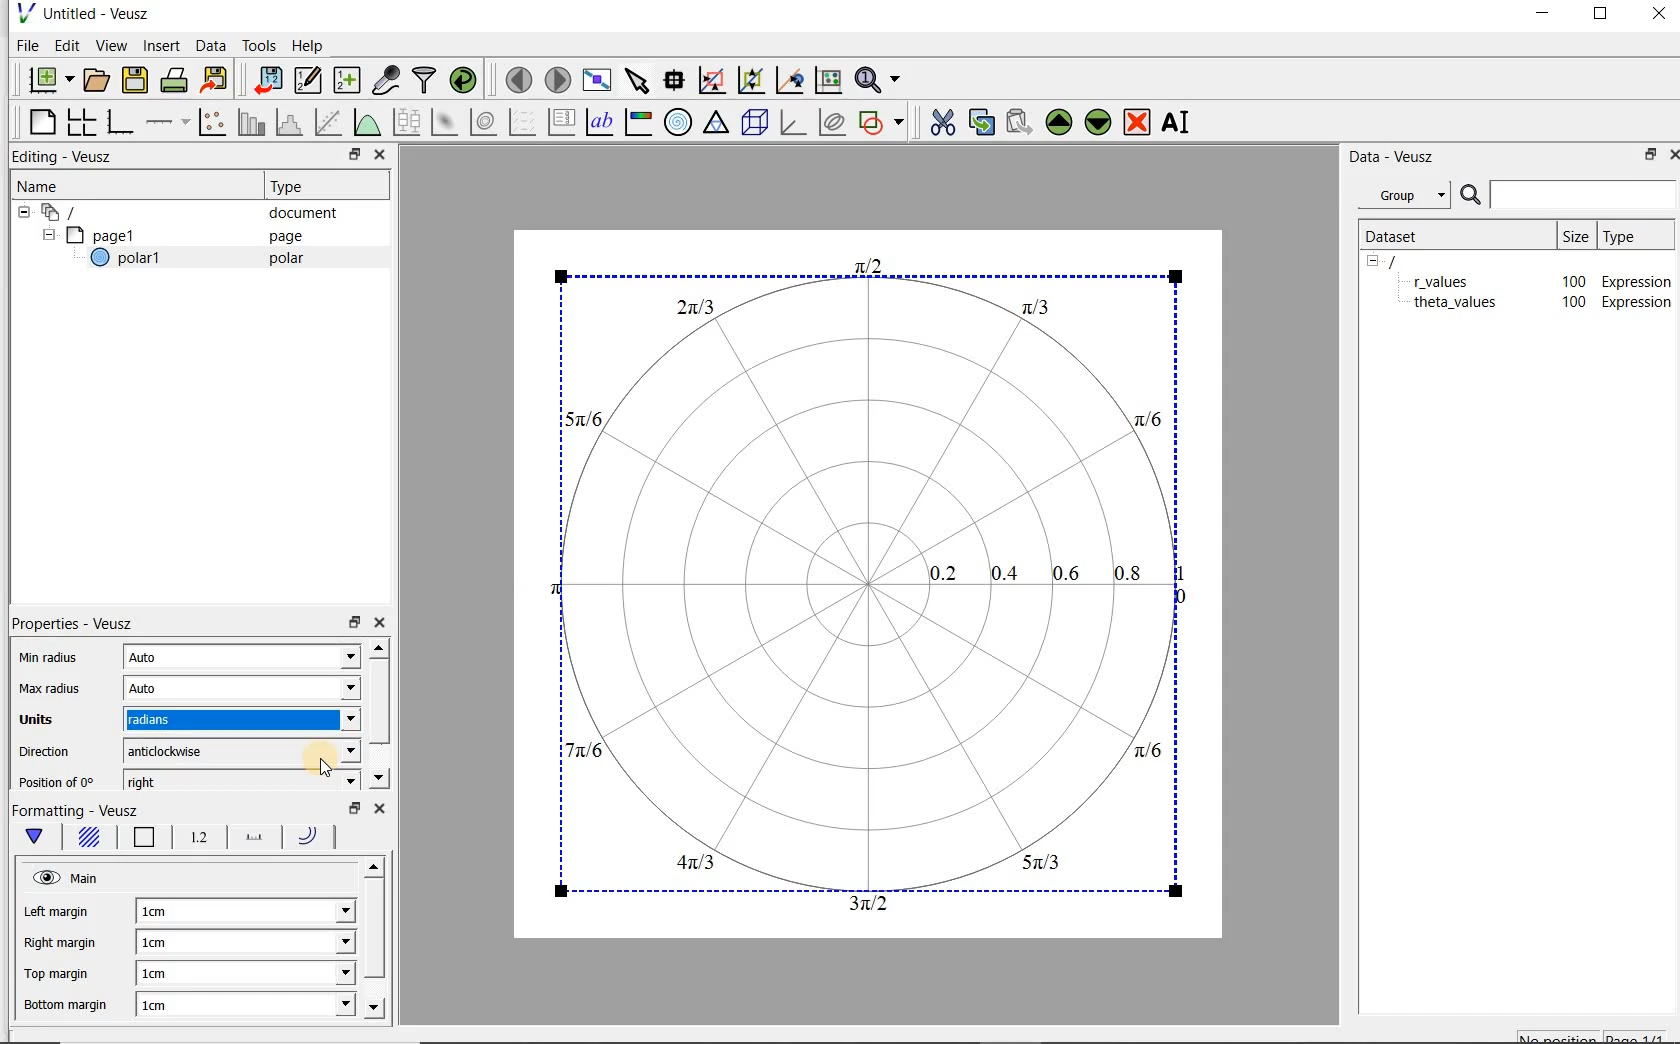 The height and width of the screenshot is (1044, 1680). What do you see at coordinates (288, 262) in the screenshot?
I see `polar` at bounding box center [288, 262].